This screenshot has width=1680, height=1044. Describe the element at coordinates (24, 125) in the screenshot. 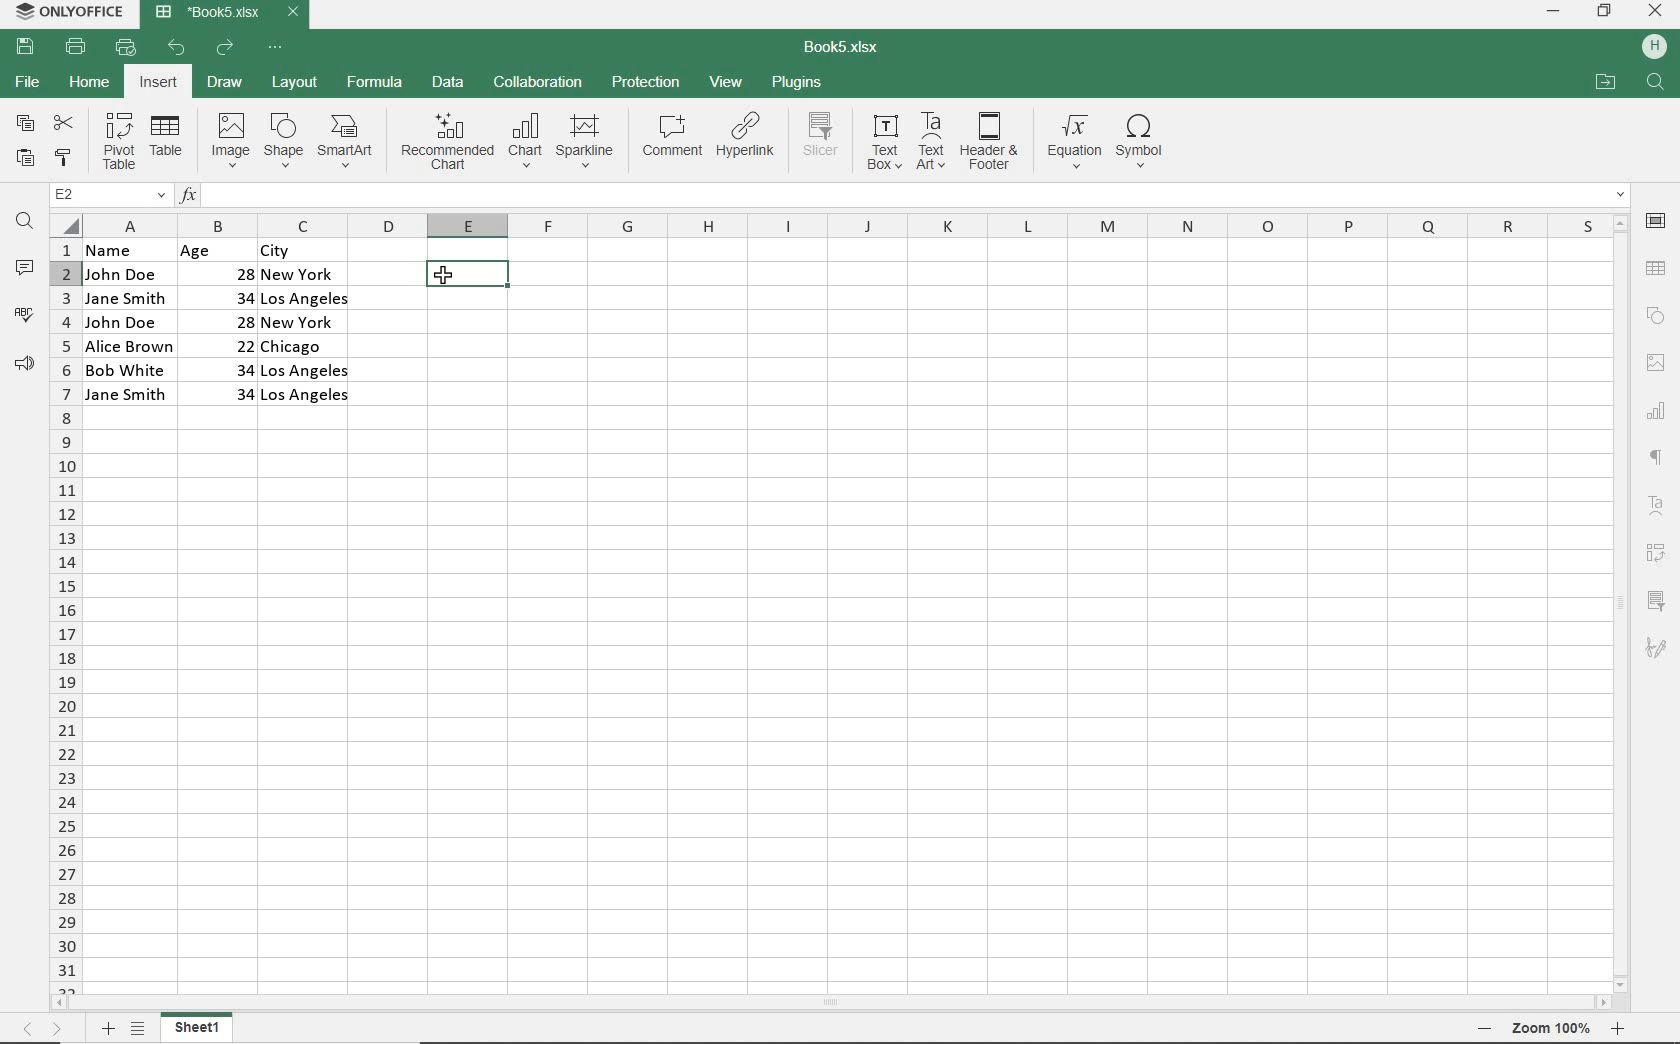

I see `COPY` at that location.